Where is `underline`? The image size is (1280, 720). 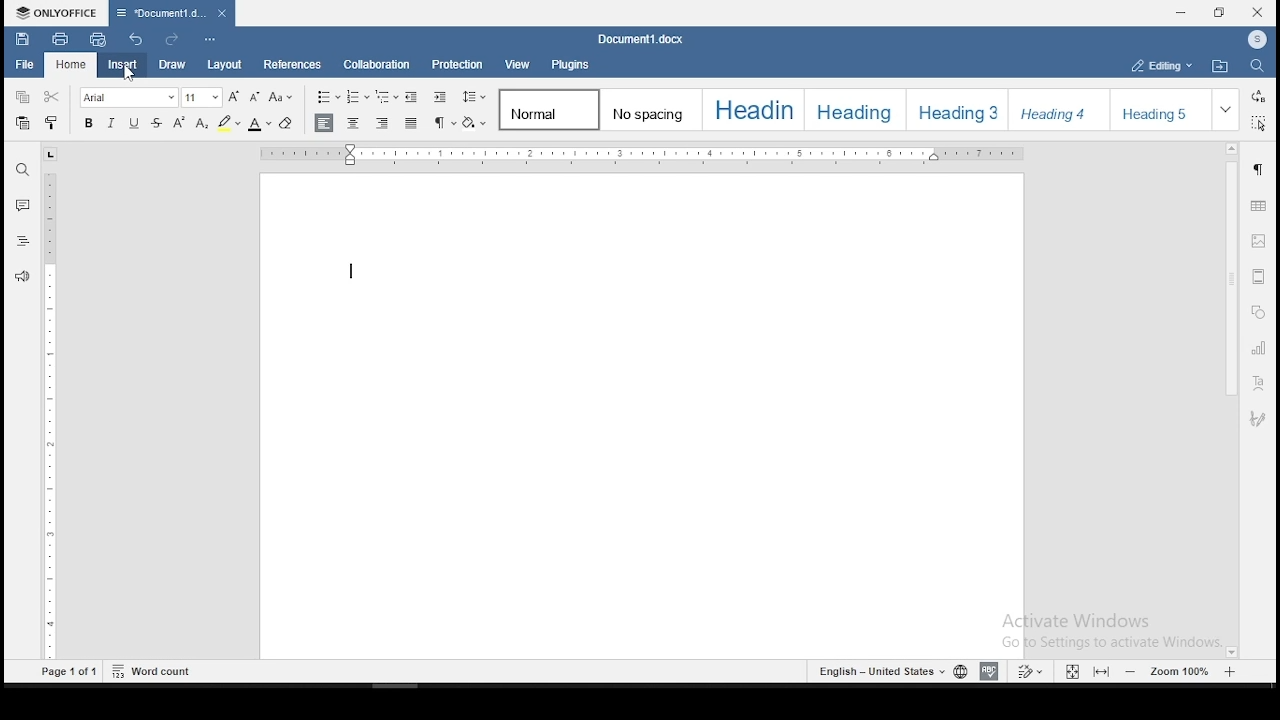 underline is located at coordinates (135, 122).